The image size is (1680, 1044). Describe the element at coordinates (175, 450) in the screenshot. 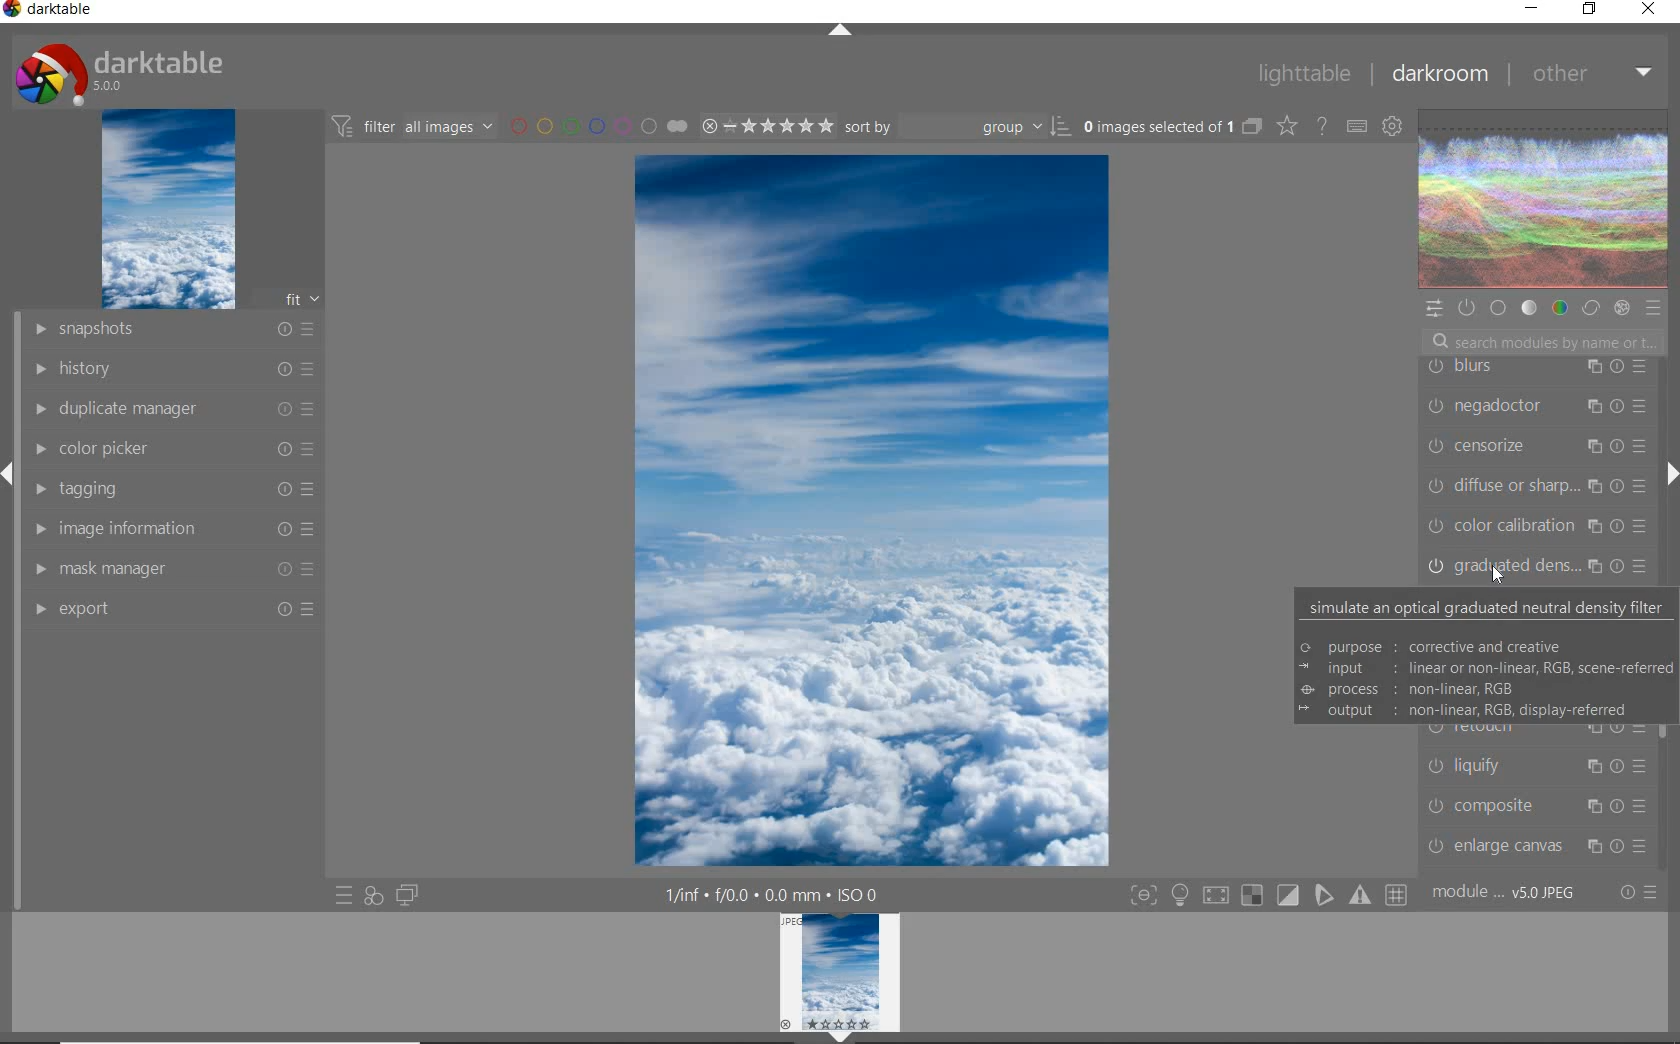

I see `COLOR PICKER` at that location.